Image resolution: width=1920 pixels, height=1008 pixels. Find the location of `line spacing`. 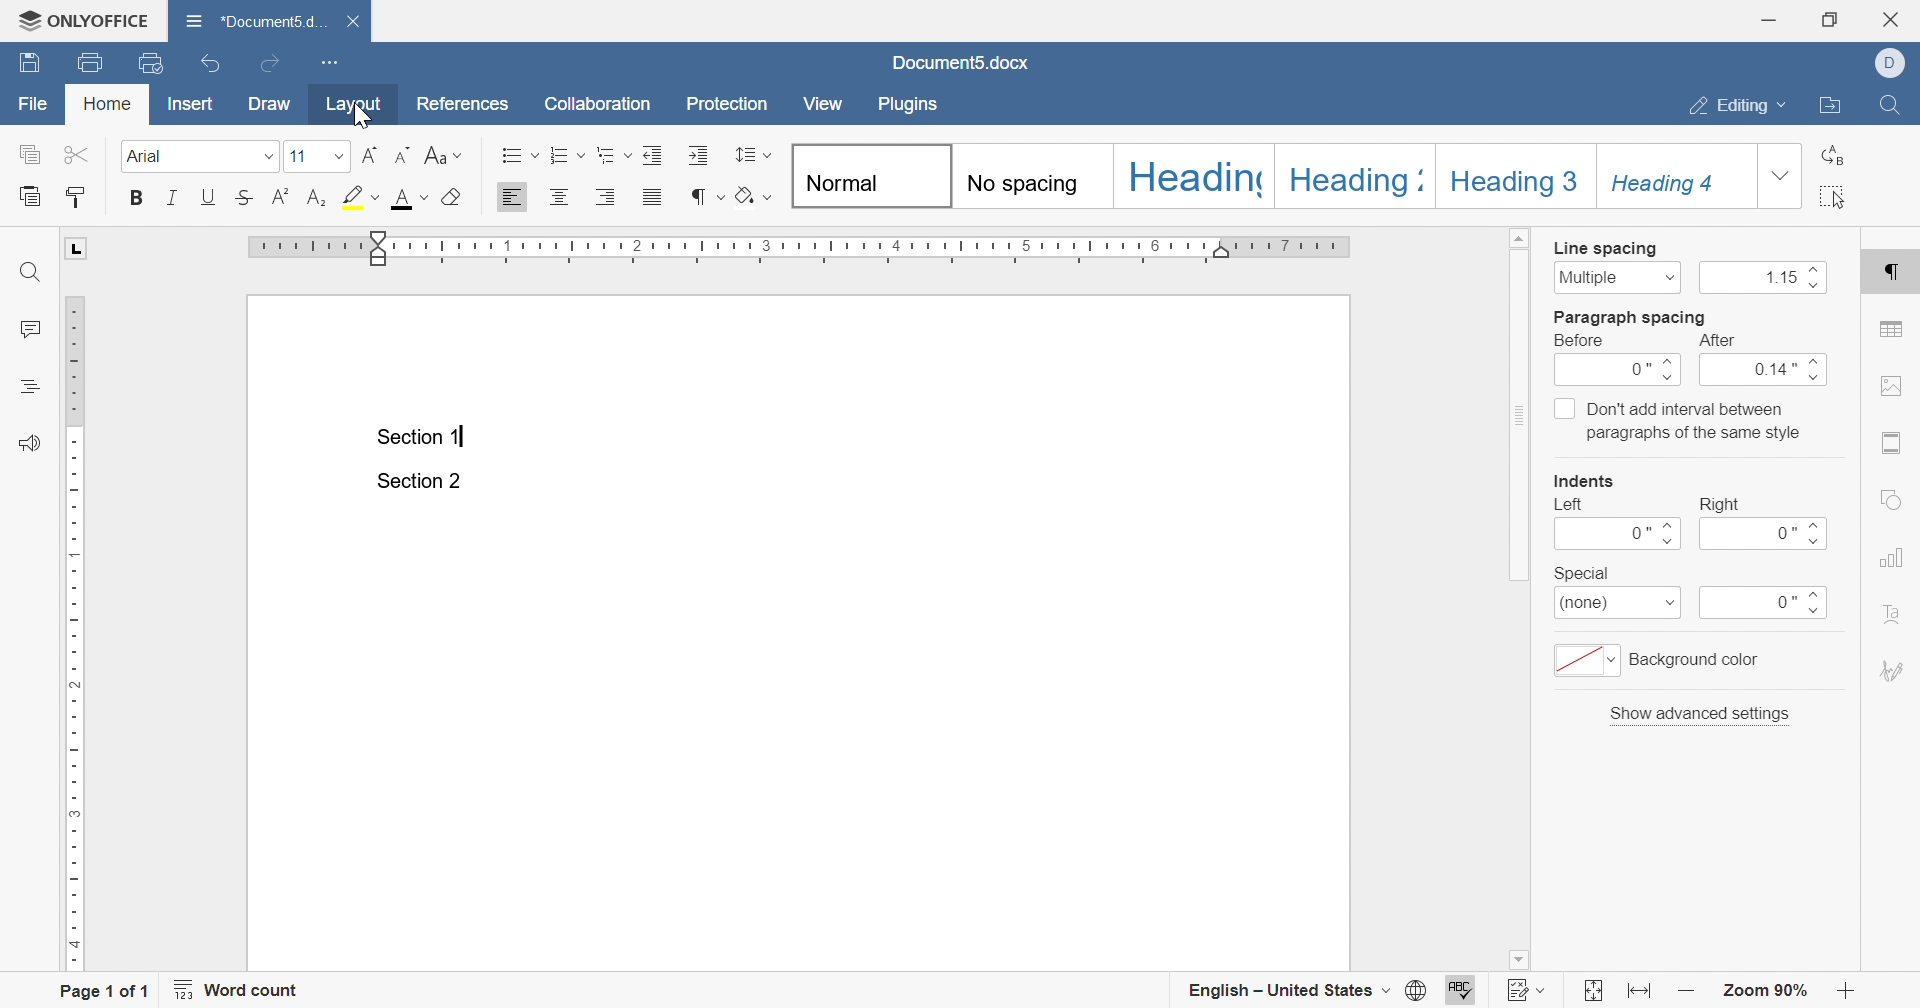

line spacing is located at coordinates (751, 154).